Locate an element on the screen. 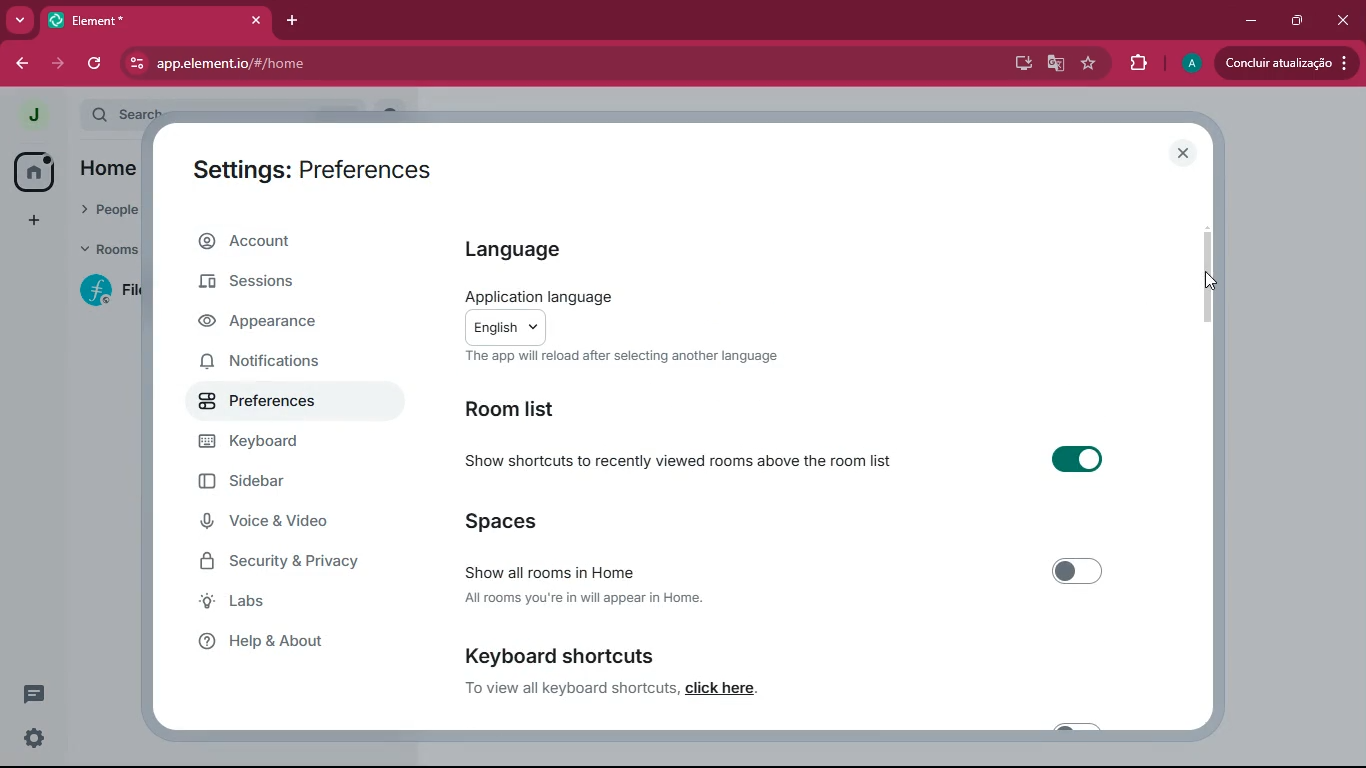 This screenshot has width=1366, height=768. notifications is located at coordinates (277, 364).